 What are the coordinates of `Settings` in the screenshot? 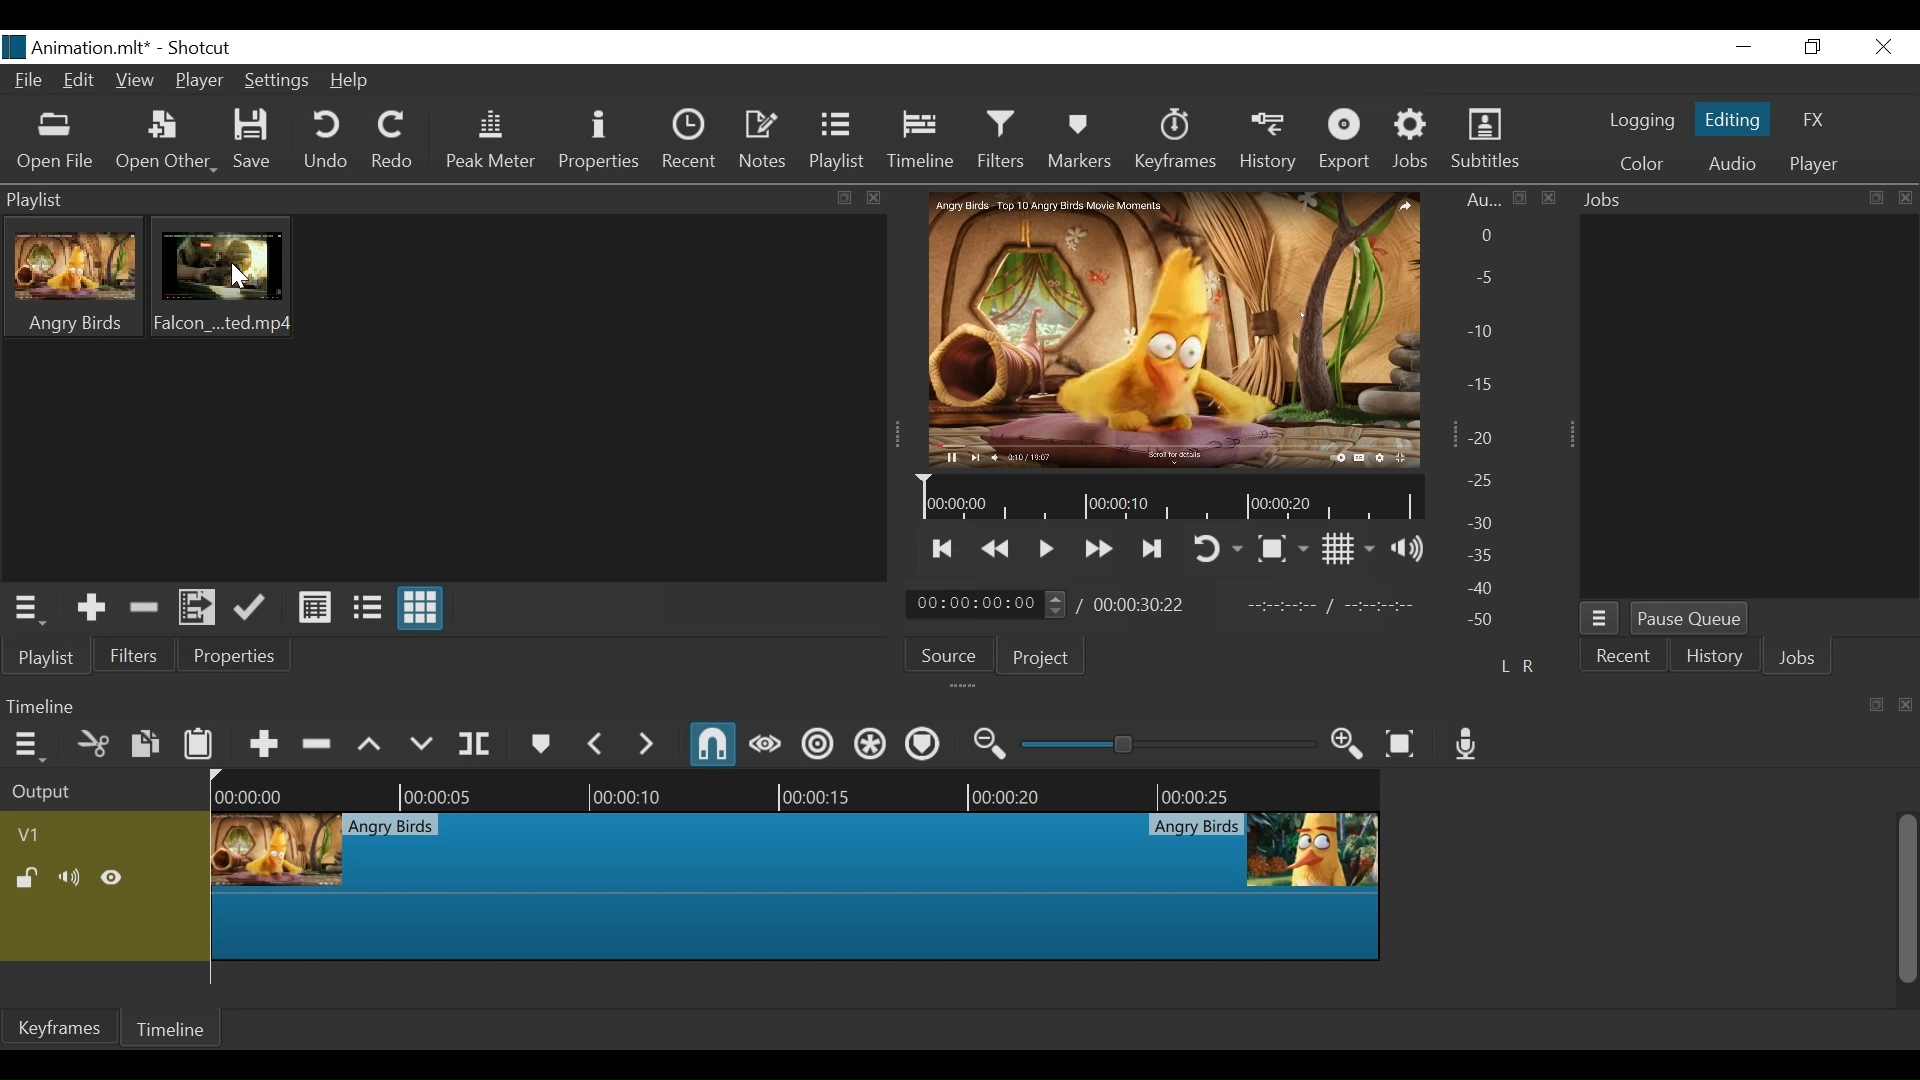 It's located at (275, 79).